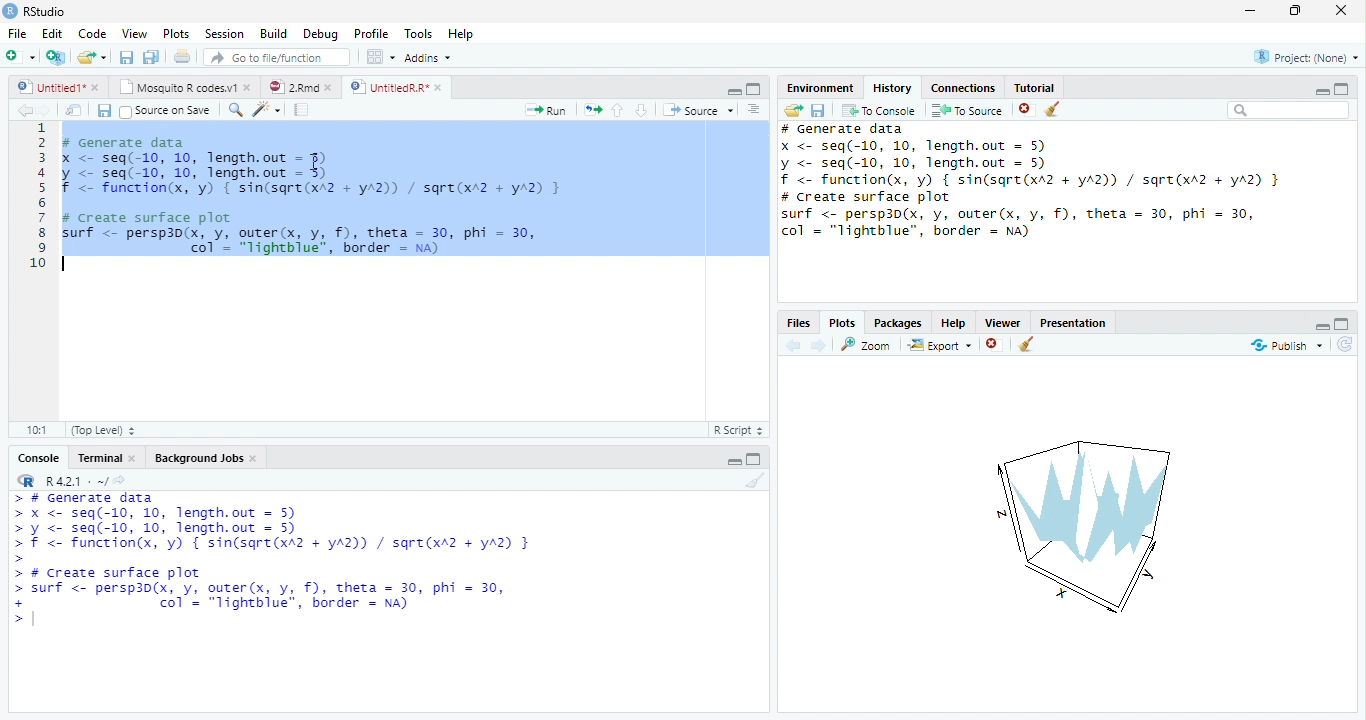 This screenshot has width=1366, height=720. Describe the element at coordinates (940, 345) in the screenshot. I see `Export` at that location.